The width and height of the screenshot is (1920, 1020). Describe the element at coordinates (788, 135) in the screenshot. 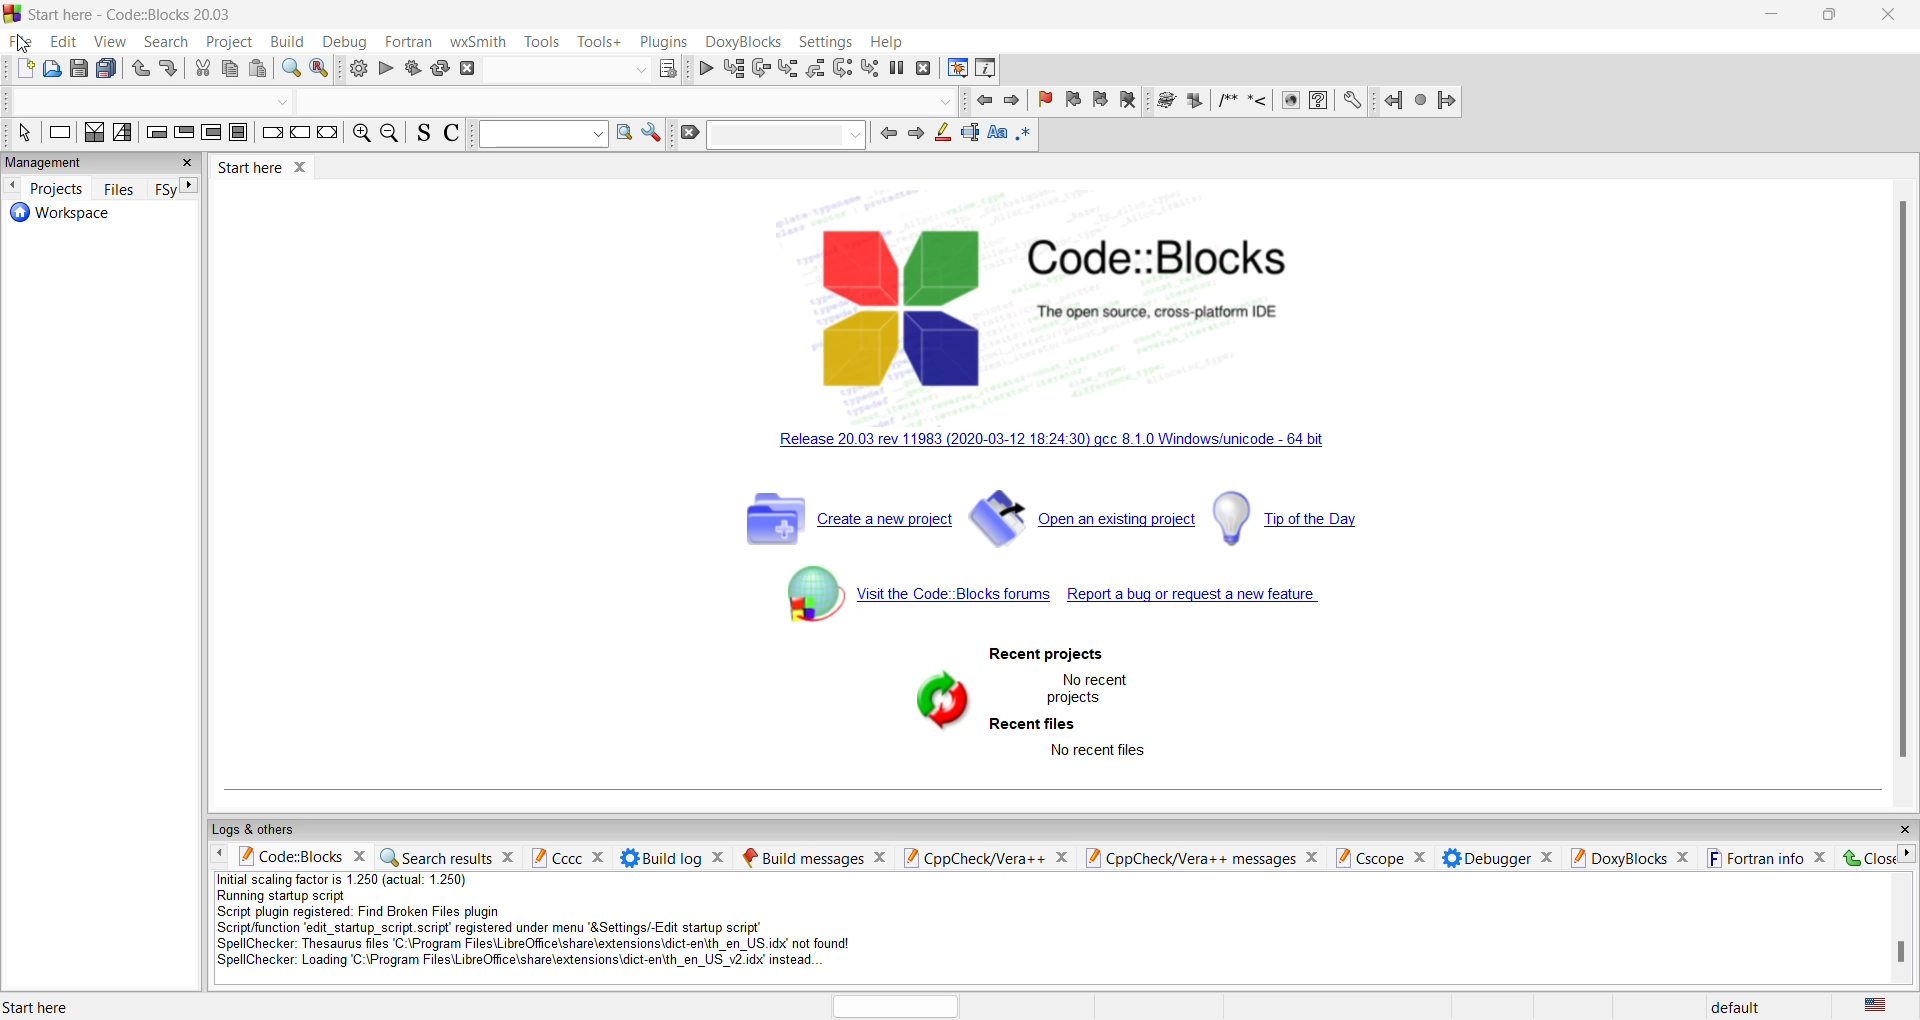

I see `dropdown` at that location.